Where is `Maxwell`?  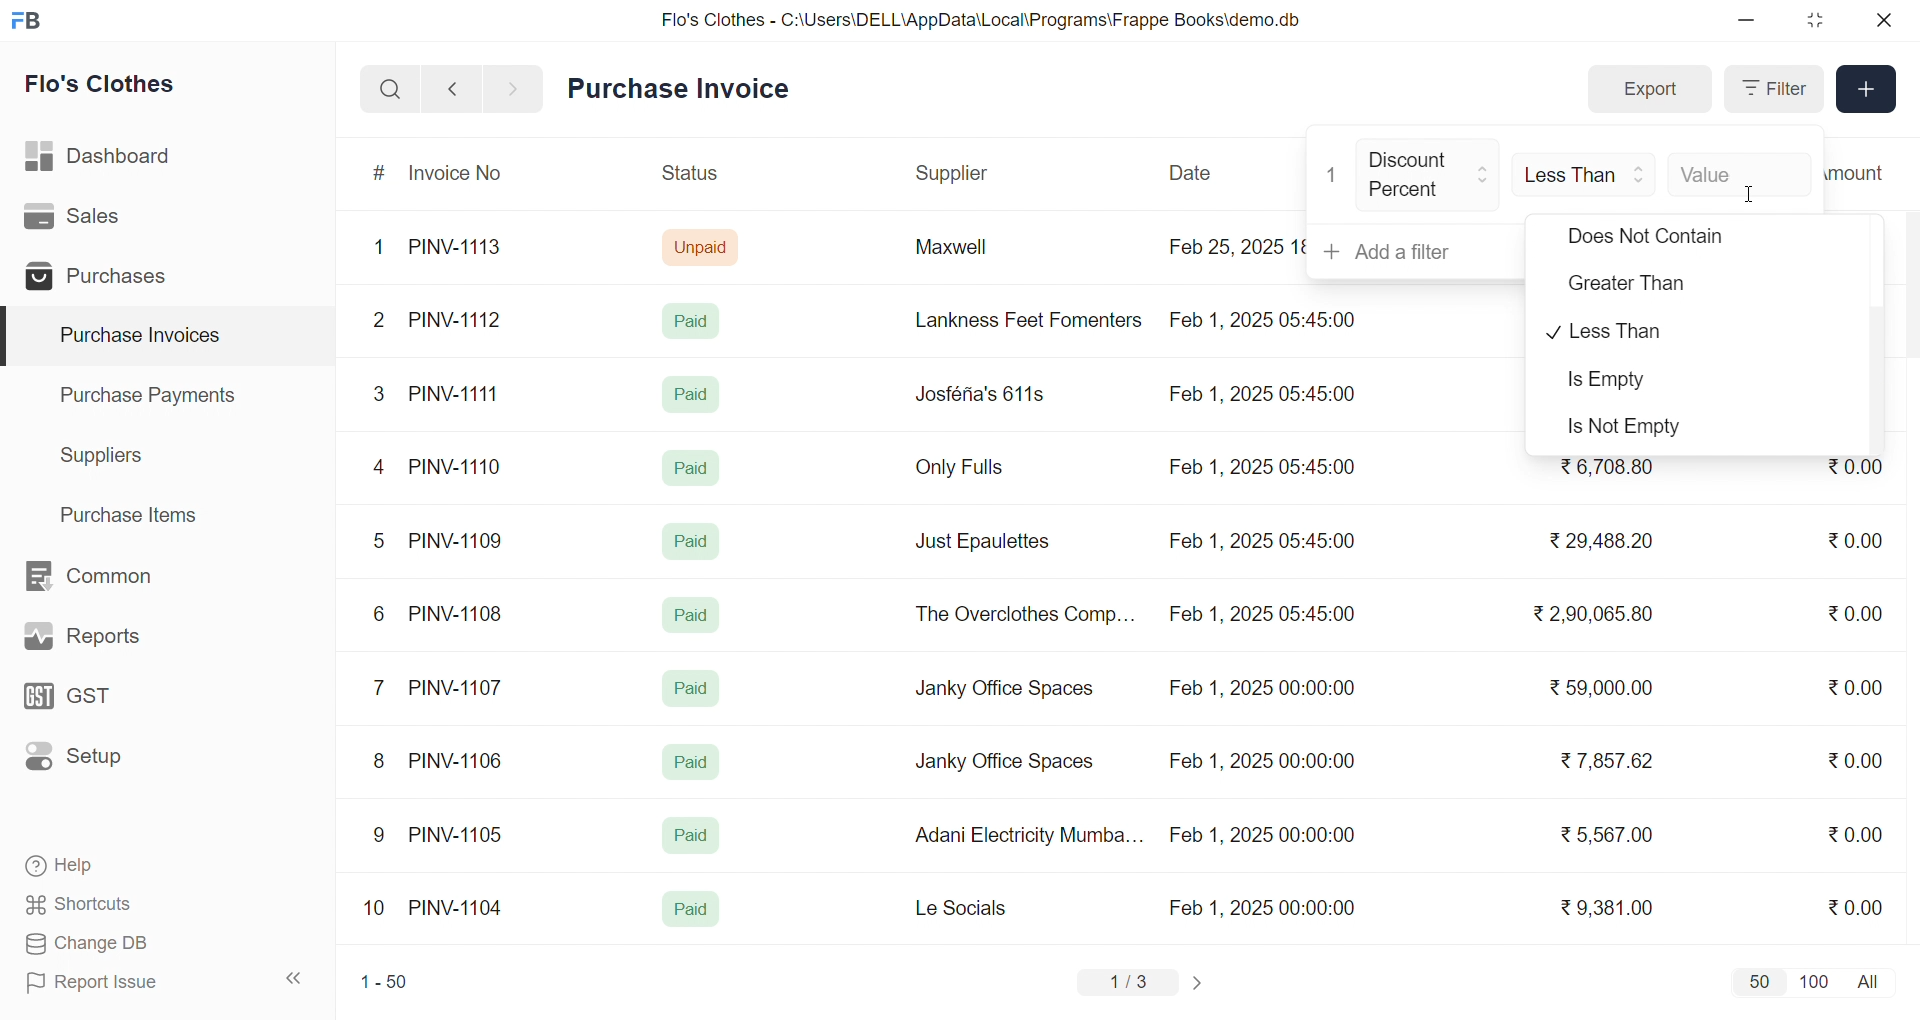 Maxwell is located at coordinates (974, 254).